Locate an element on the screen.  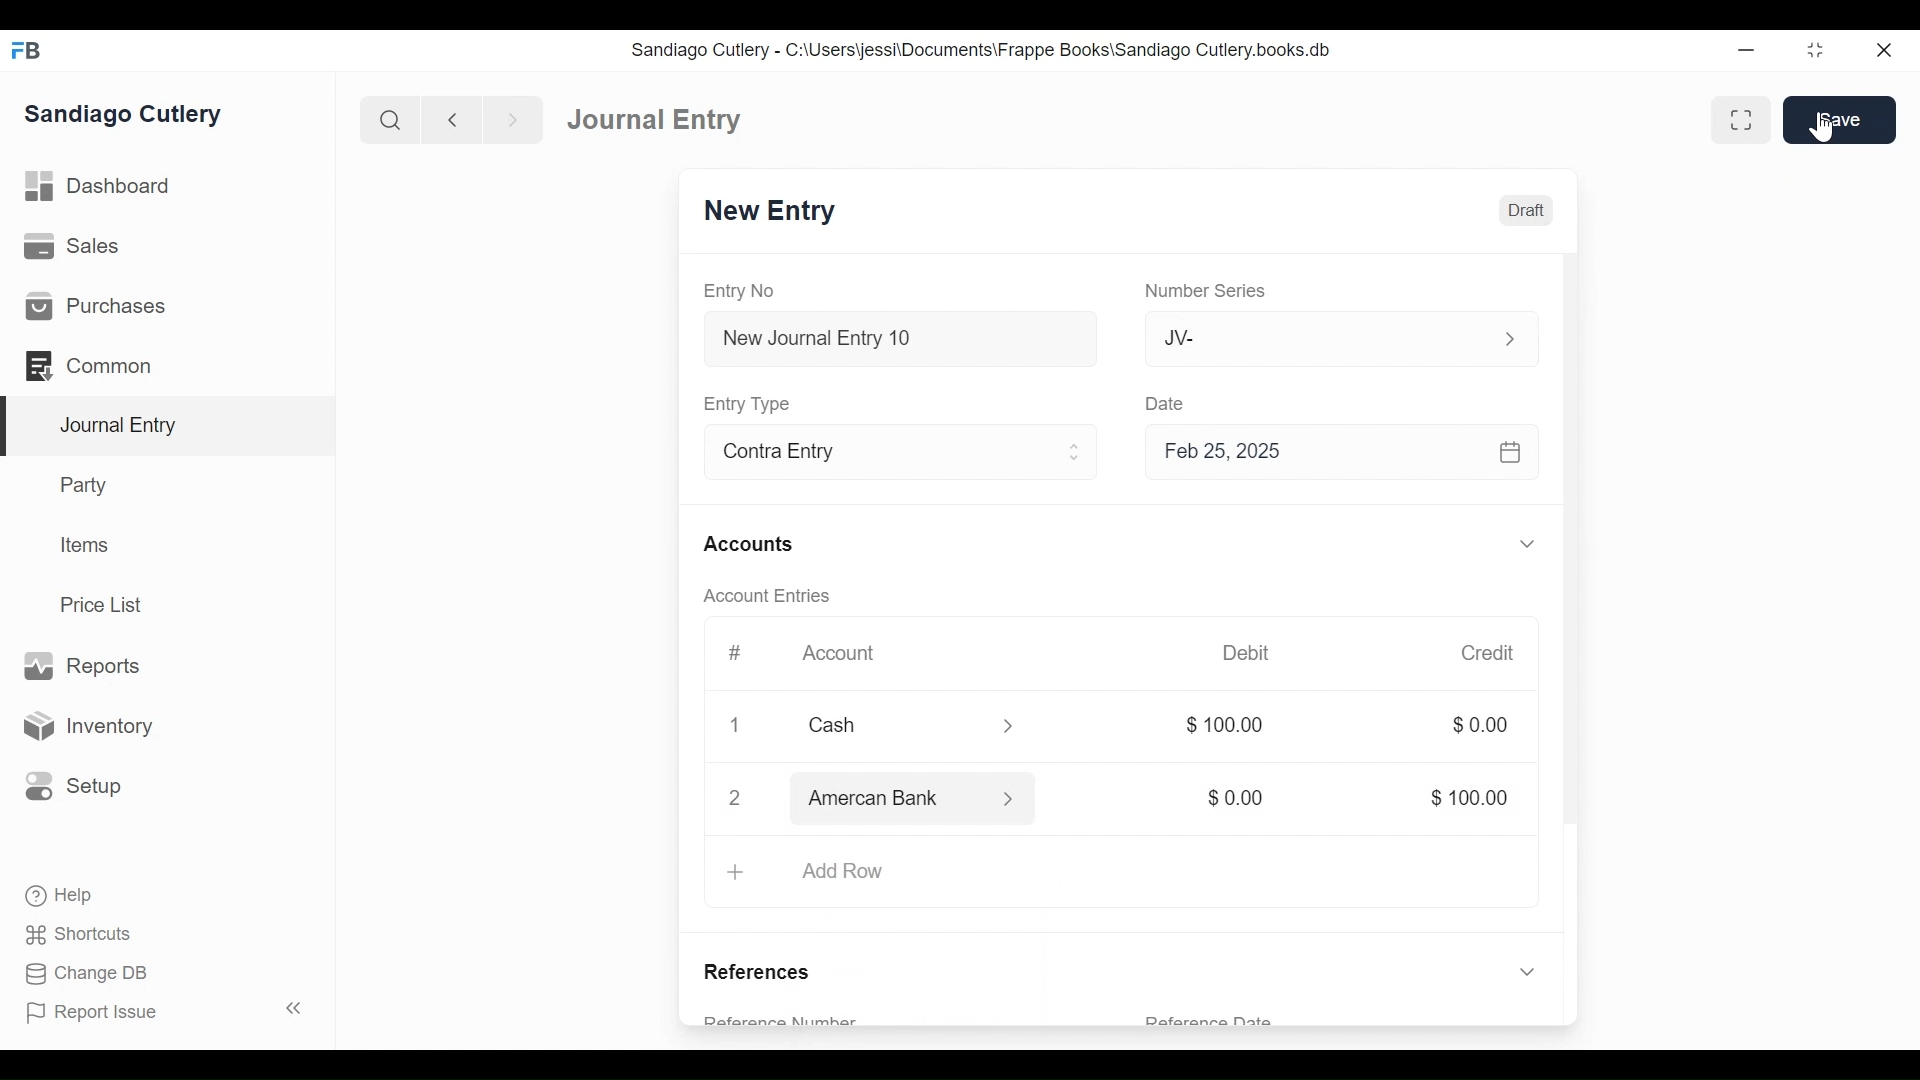
Expand is located at coordinates (1527, 545).